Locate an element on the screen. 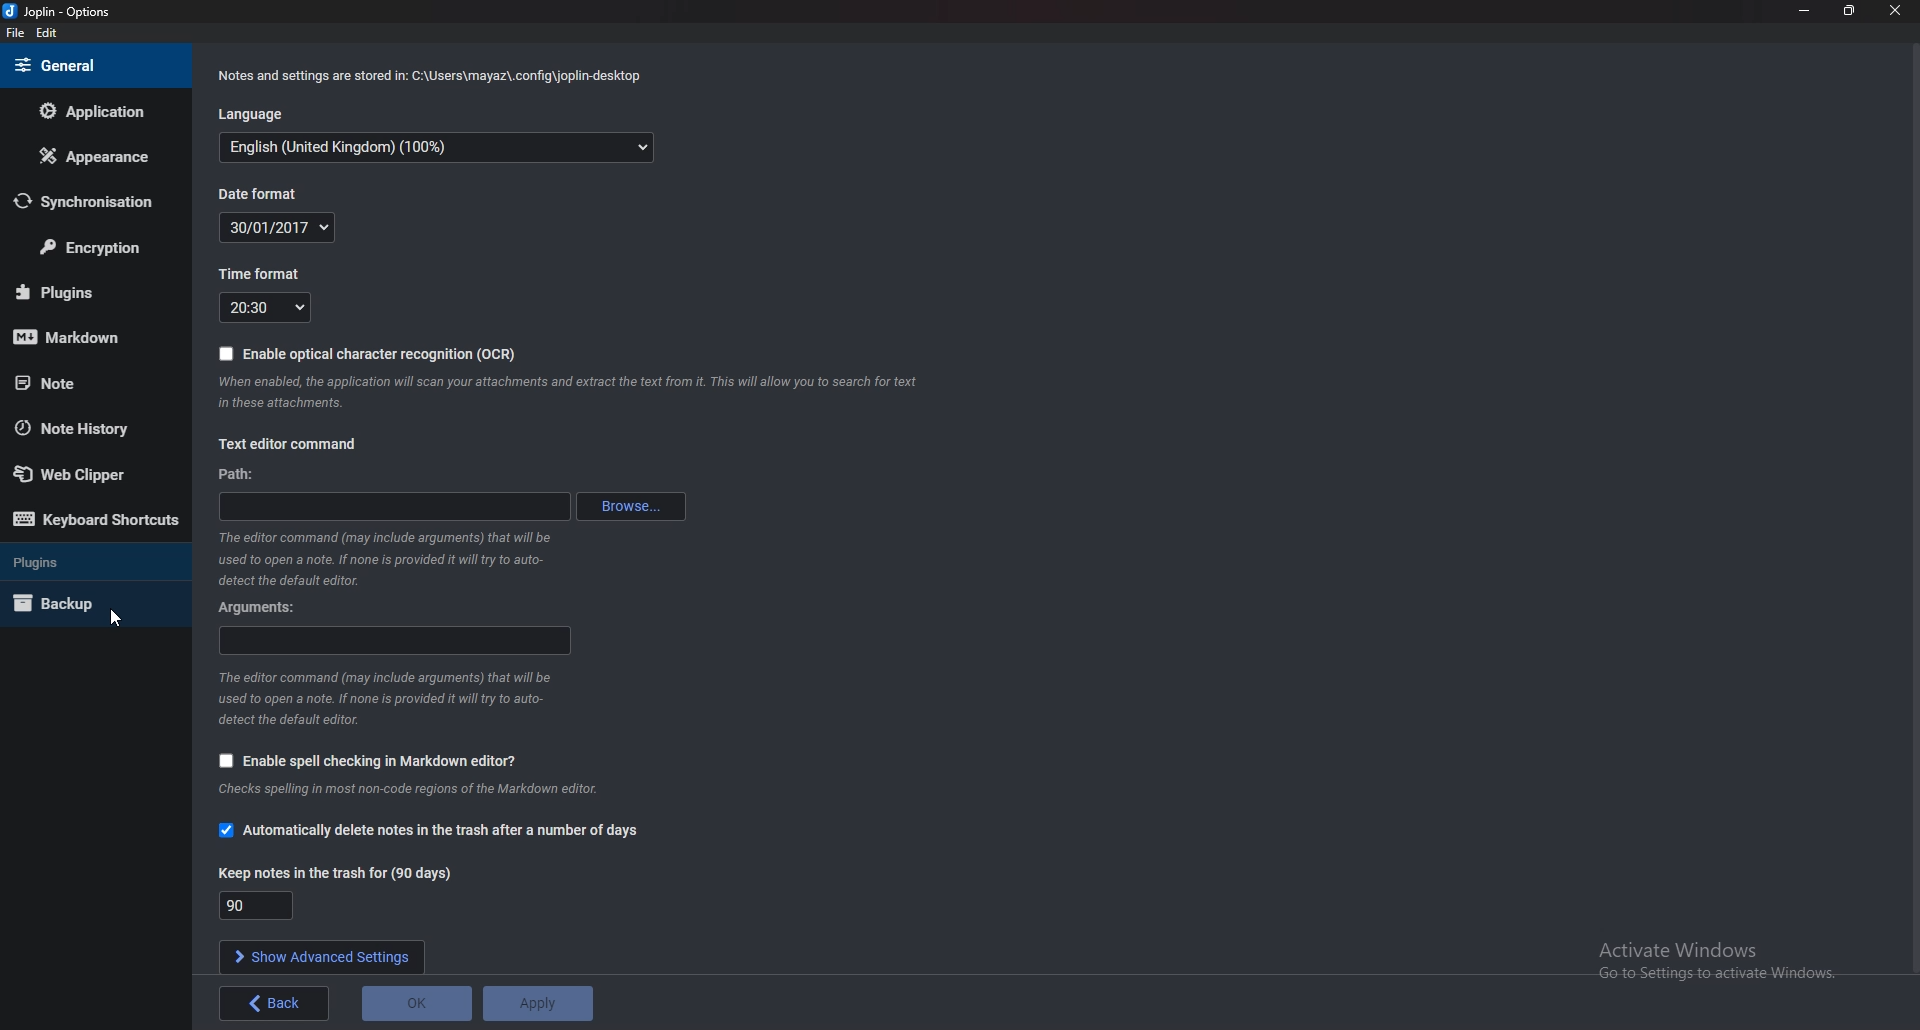 The image size is (1920, 1030). Note history is located at coordinates (87, 427).